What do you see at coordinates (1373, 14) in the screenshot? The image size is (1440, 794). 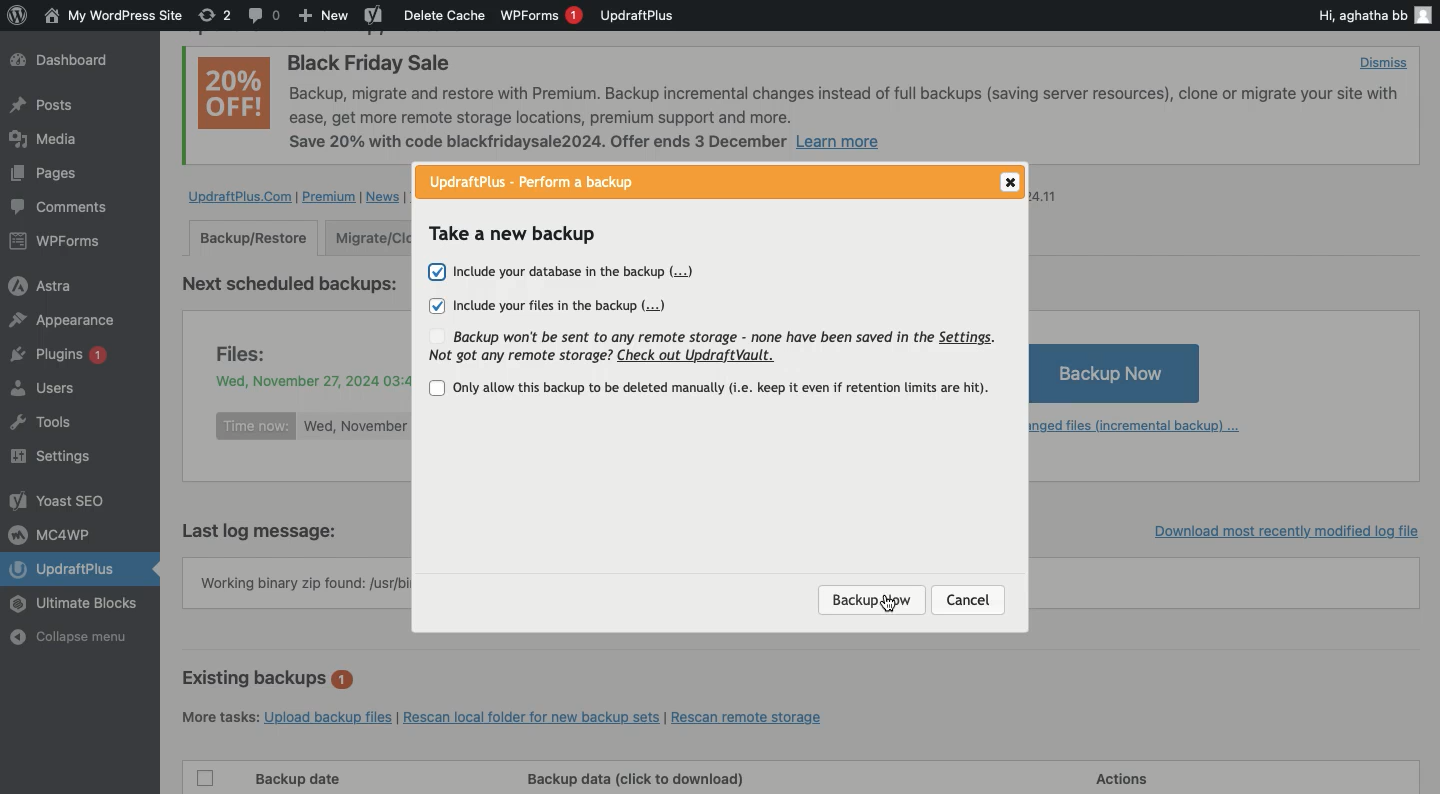 I see `Hi, aghatha bb` at bounding box center [1373, 14].